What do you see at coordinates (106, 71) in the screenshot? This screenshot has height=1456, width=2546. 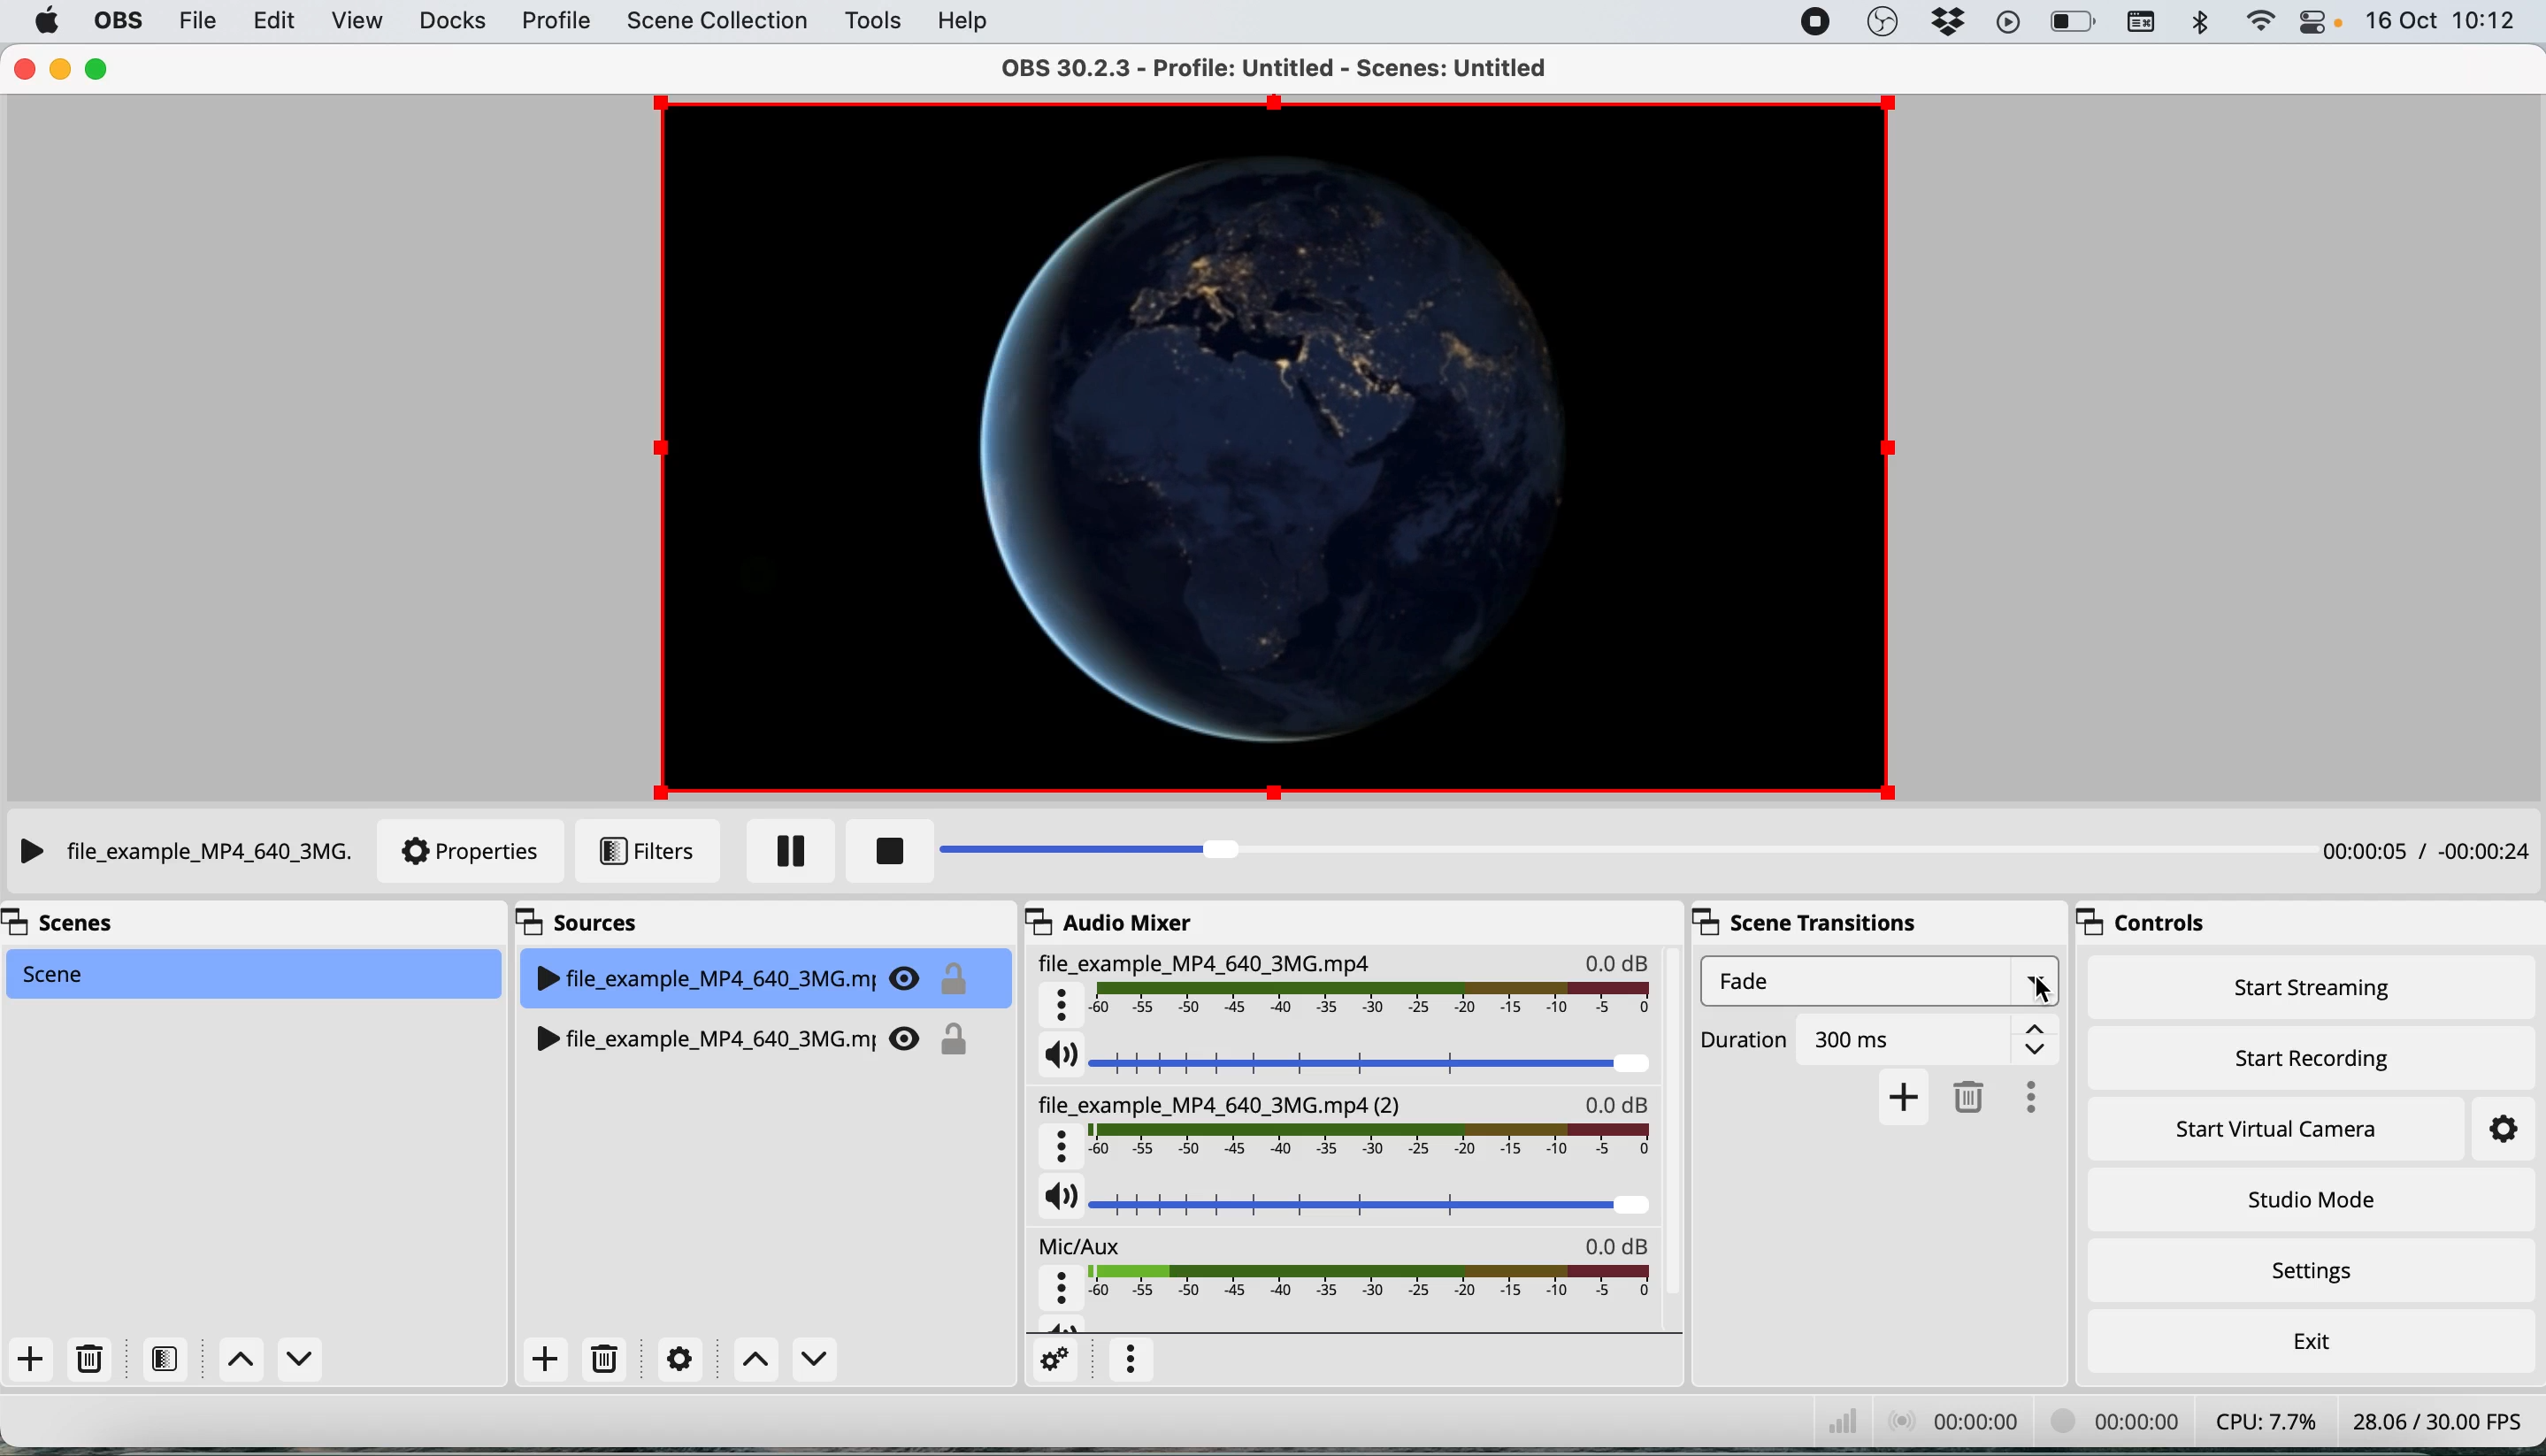 I see `maximise` at bounding box center [106, 71].